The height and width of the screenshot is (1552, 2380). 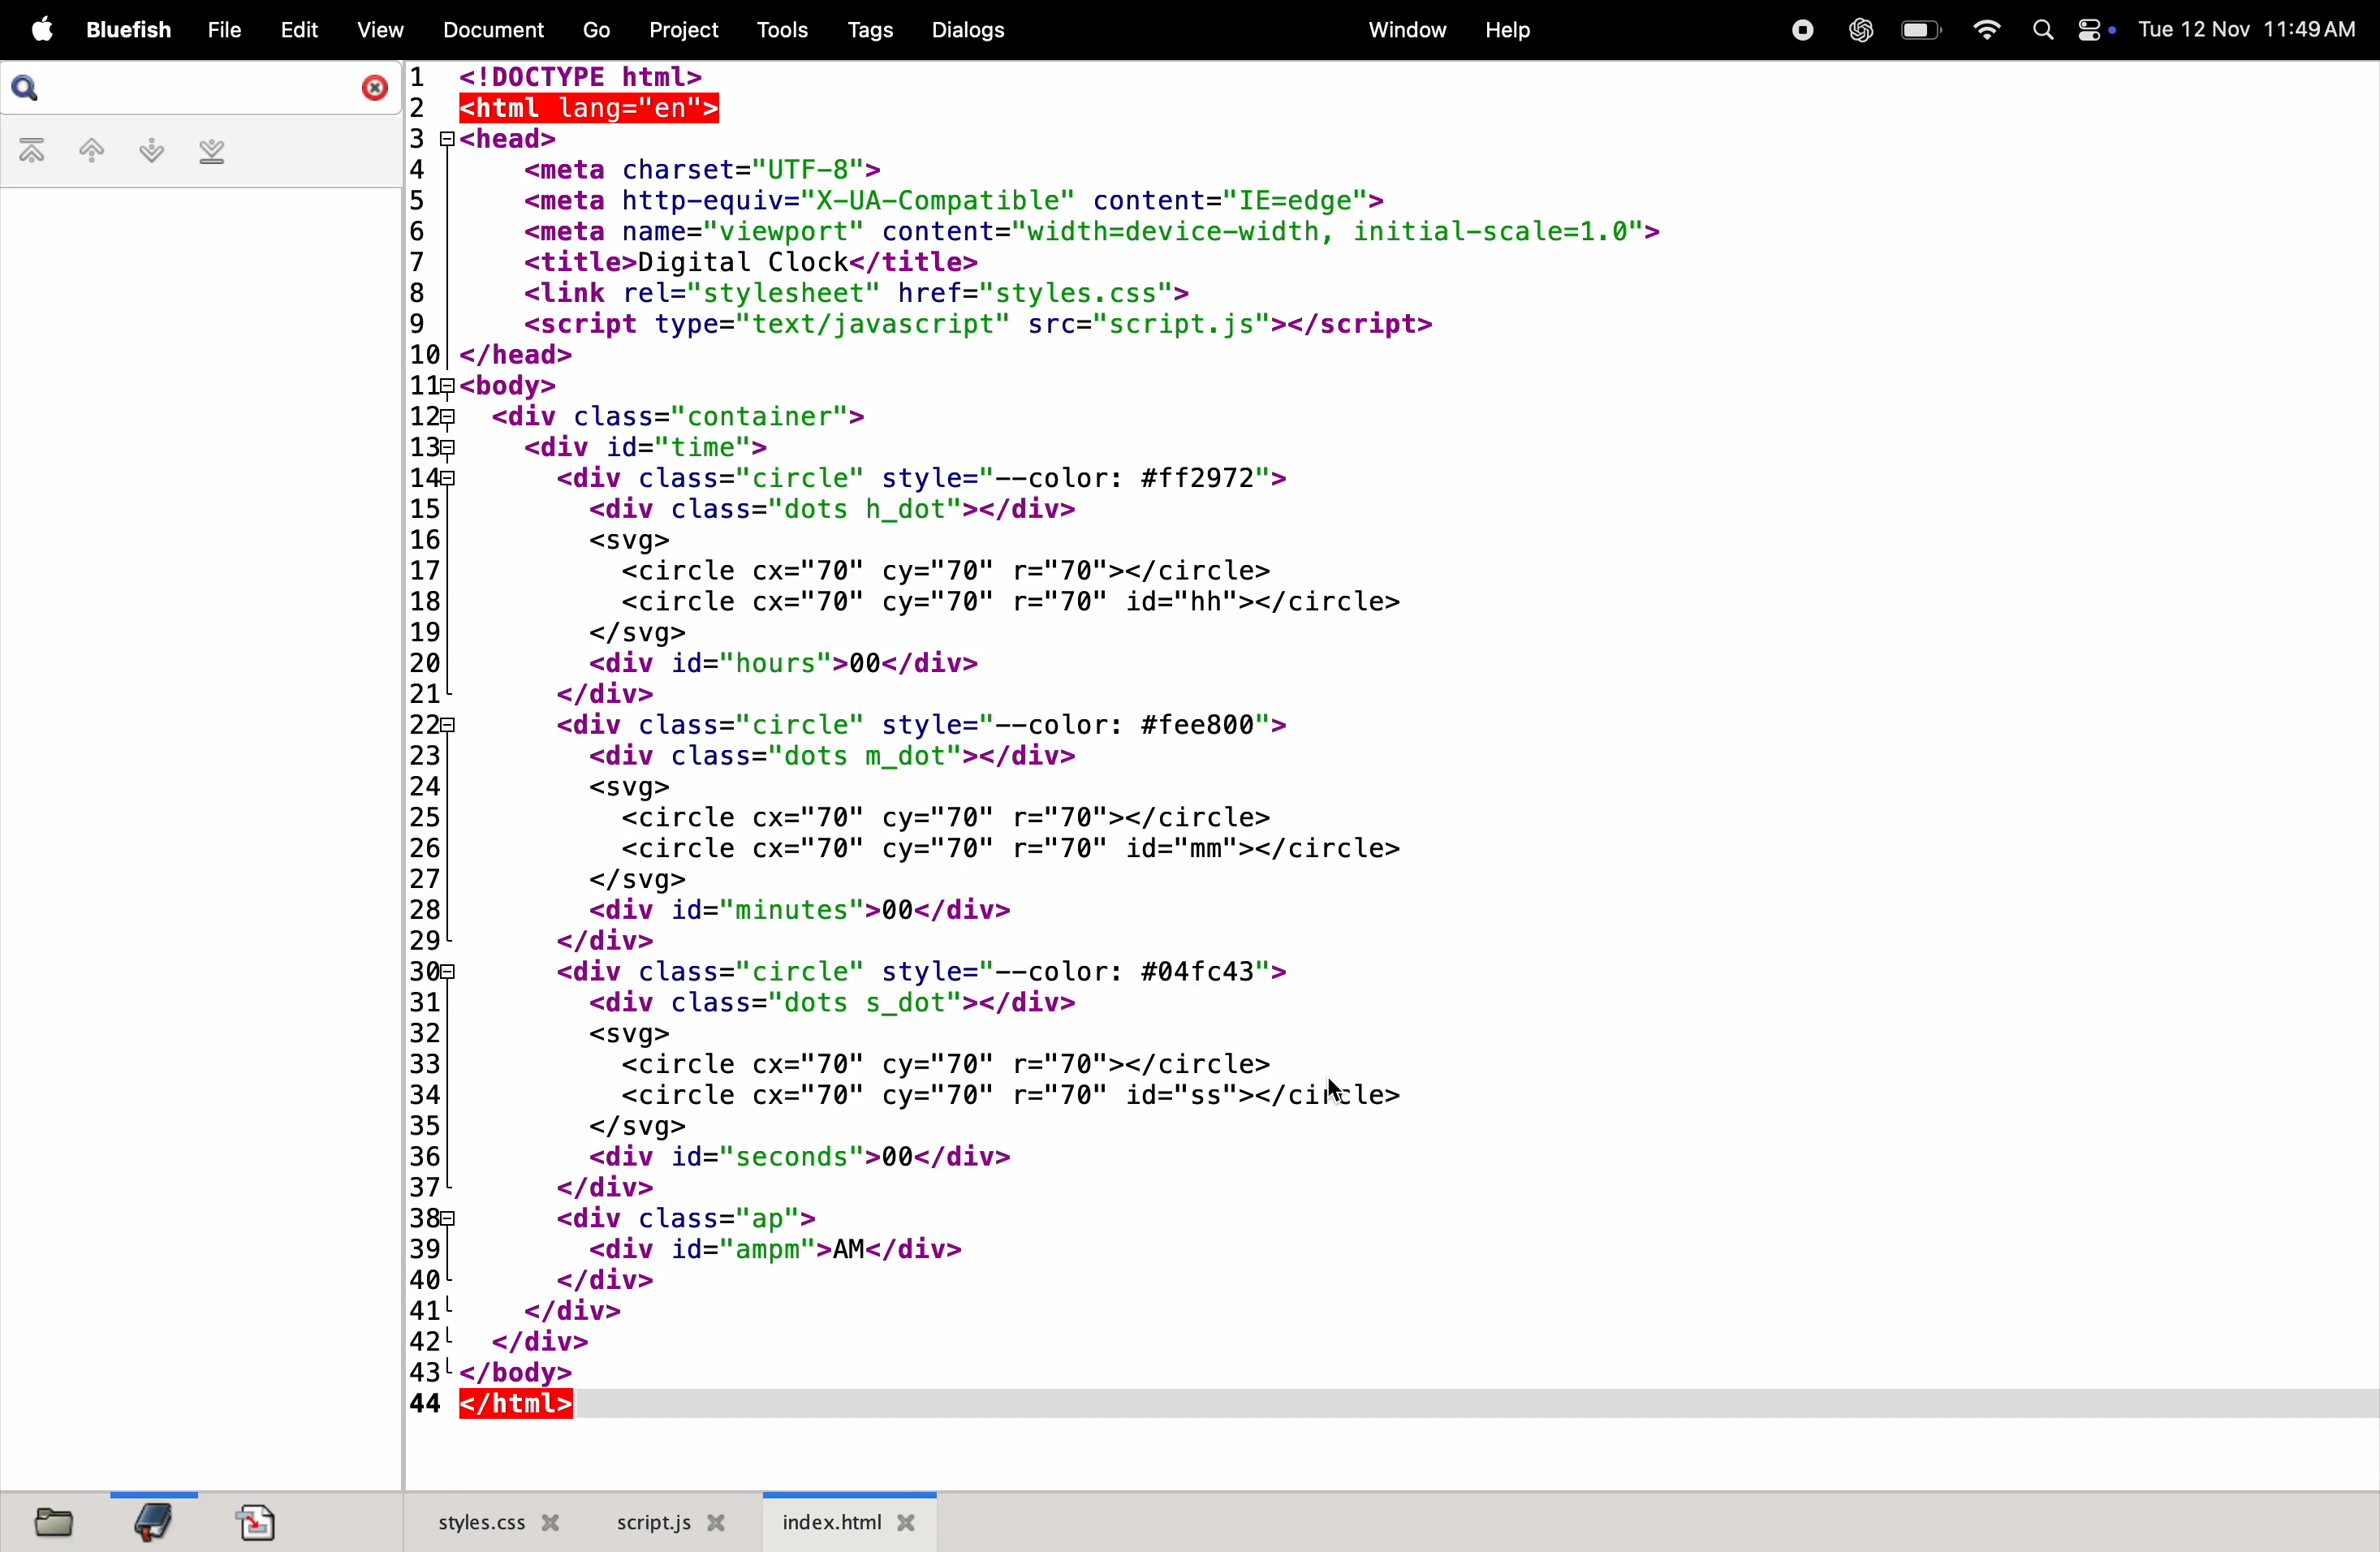 I want to click on cursor, so click(x=1339, y=1094).